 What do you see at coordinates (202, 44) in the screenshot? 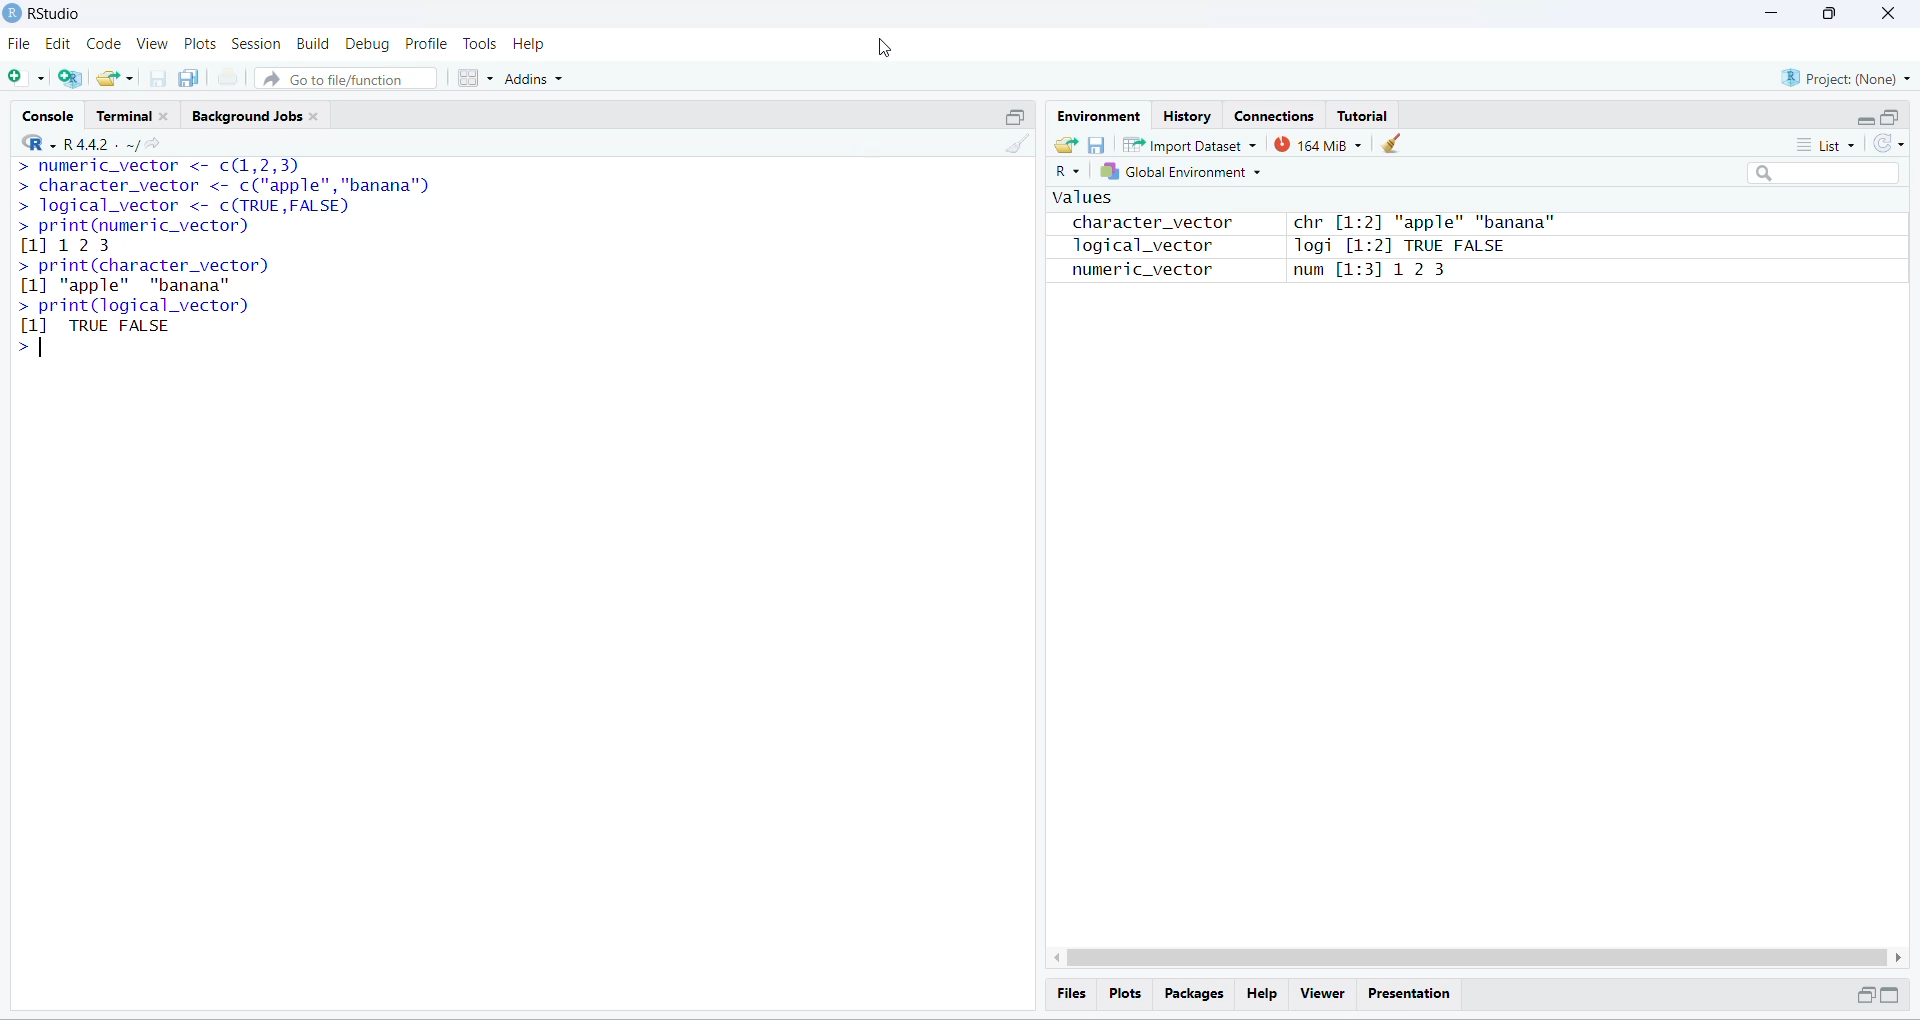
I see `Plots` at bounding box center [202, 44].